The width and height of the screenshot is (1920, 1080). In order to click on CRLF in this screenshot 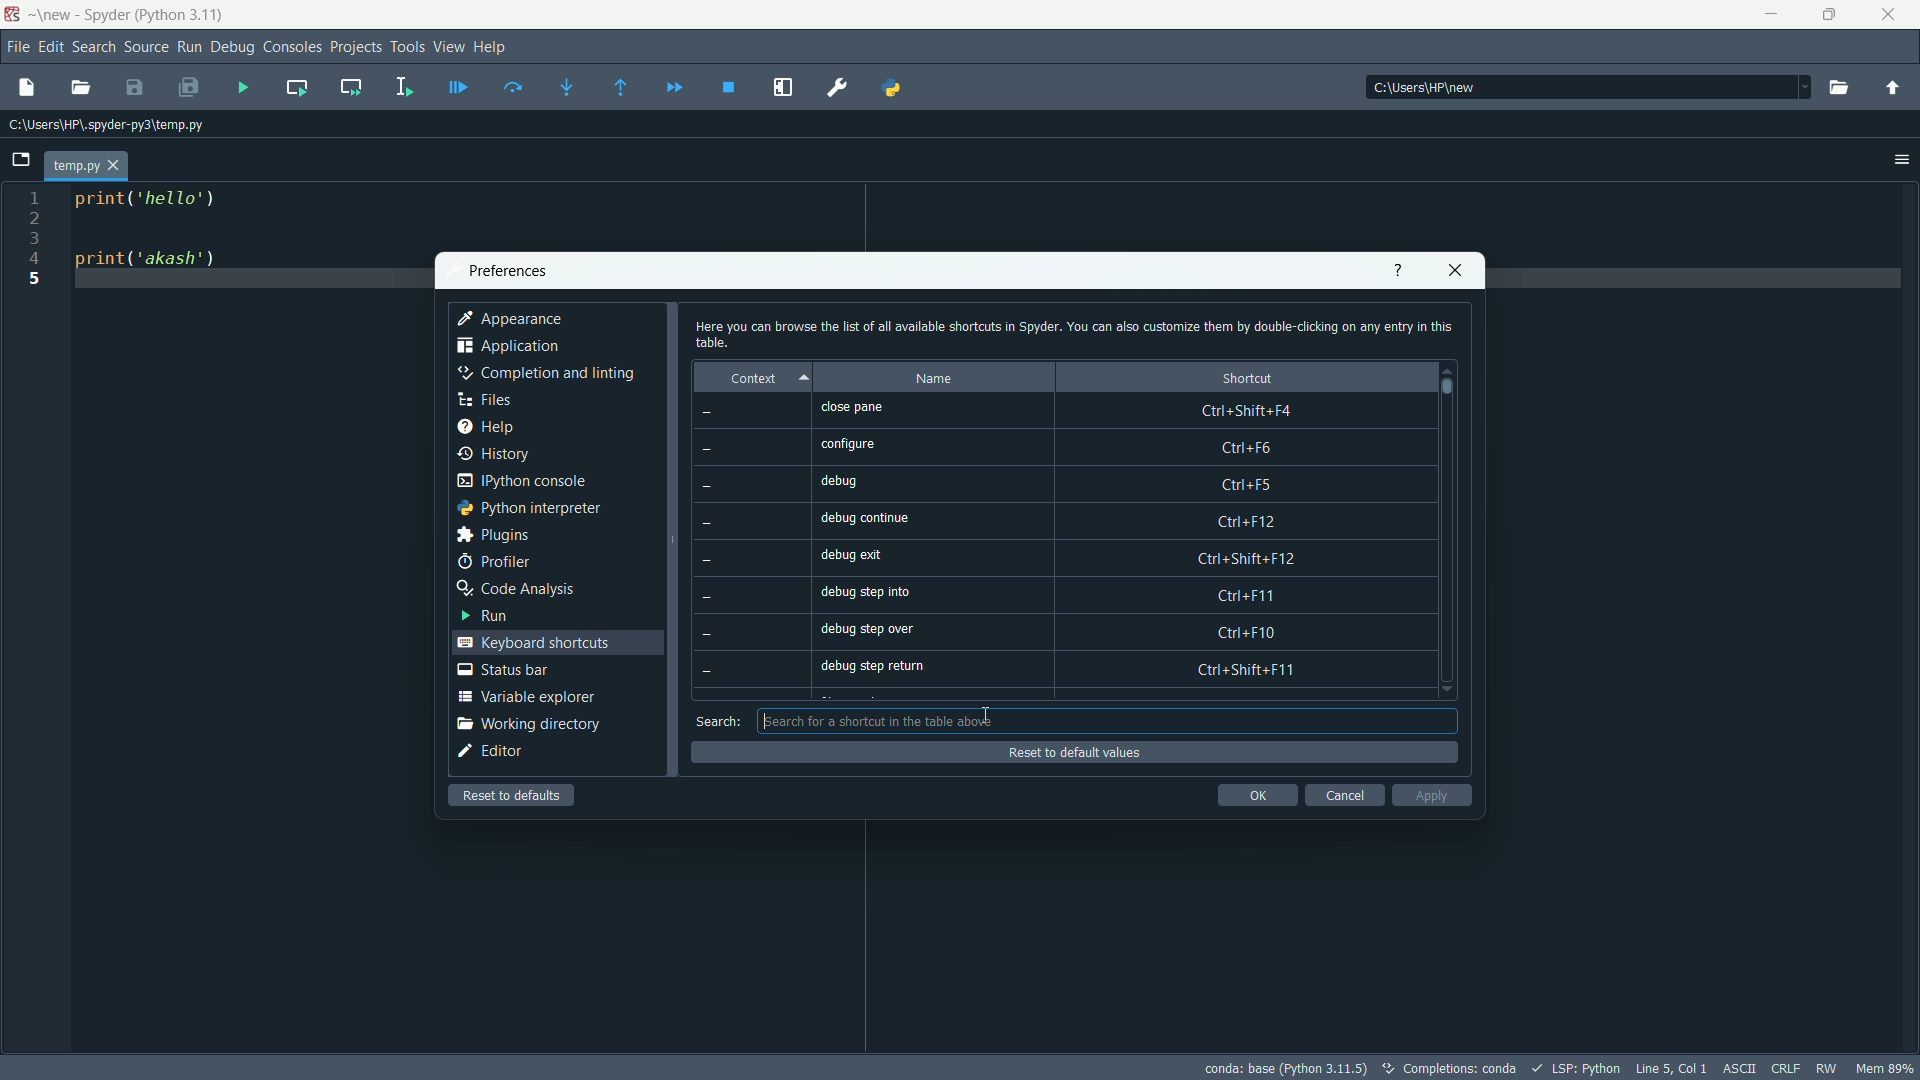, I will do `click(1784, 1066)`.